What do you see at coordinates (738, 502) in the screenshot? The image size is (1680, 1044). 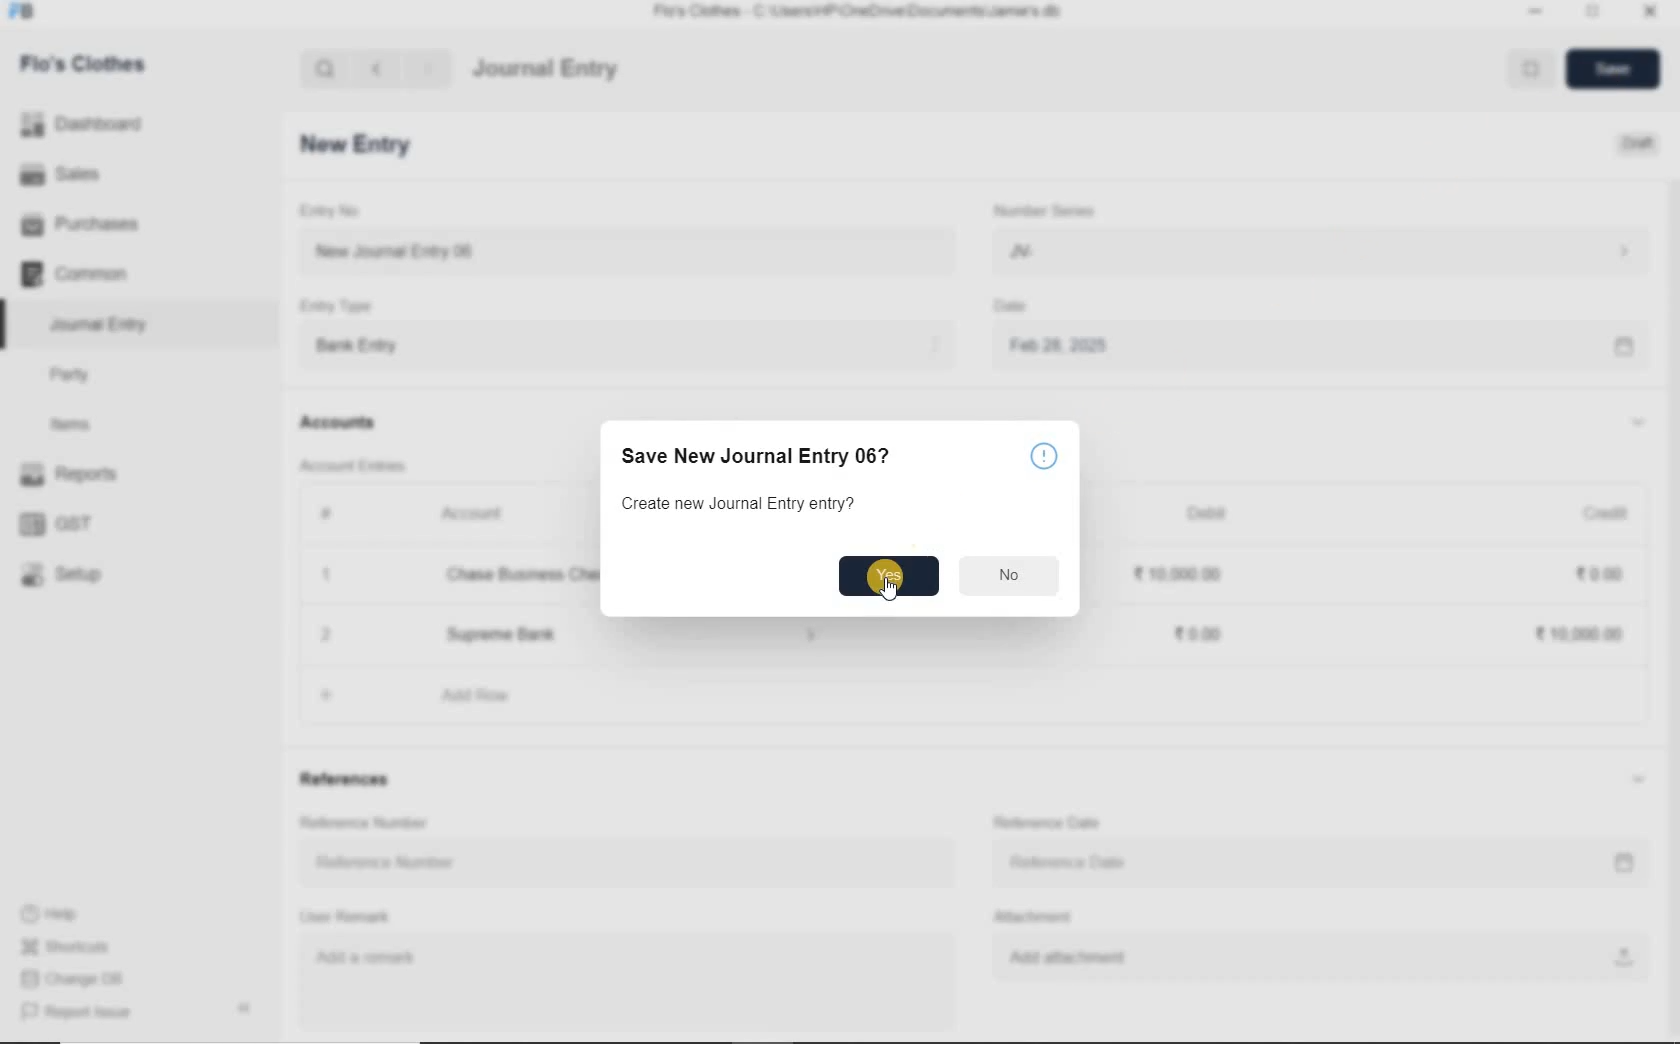 I see `Create new Journal Entry entry?` at bounding box center [738, 502].